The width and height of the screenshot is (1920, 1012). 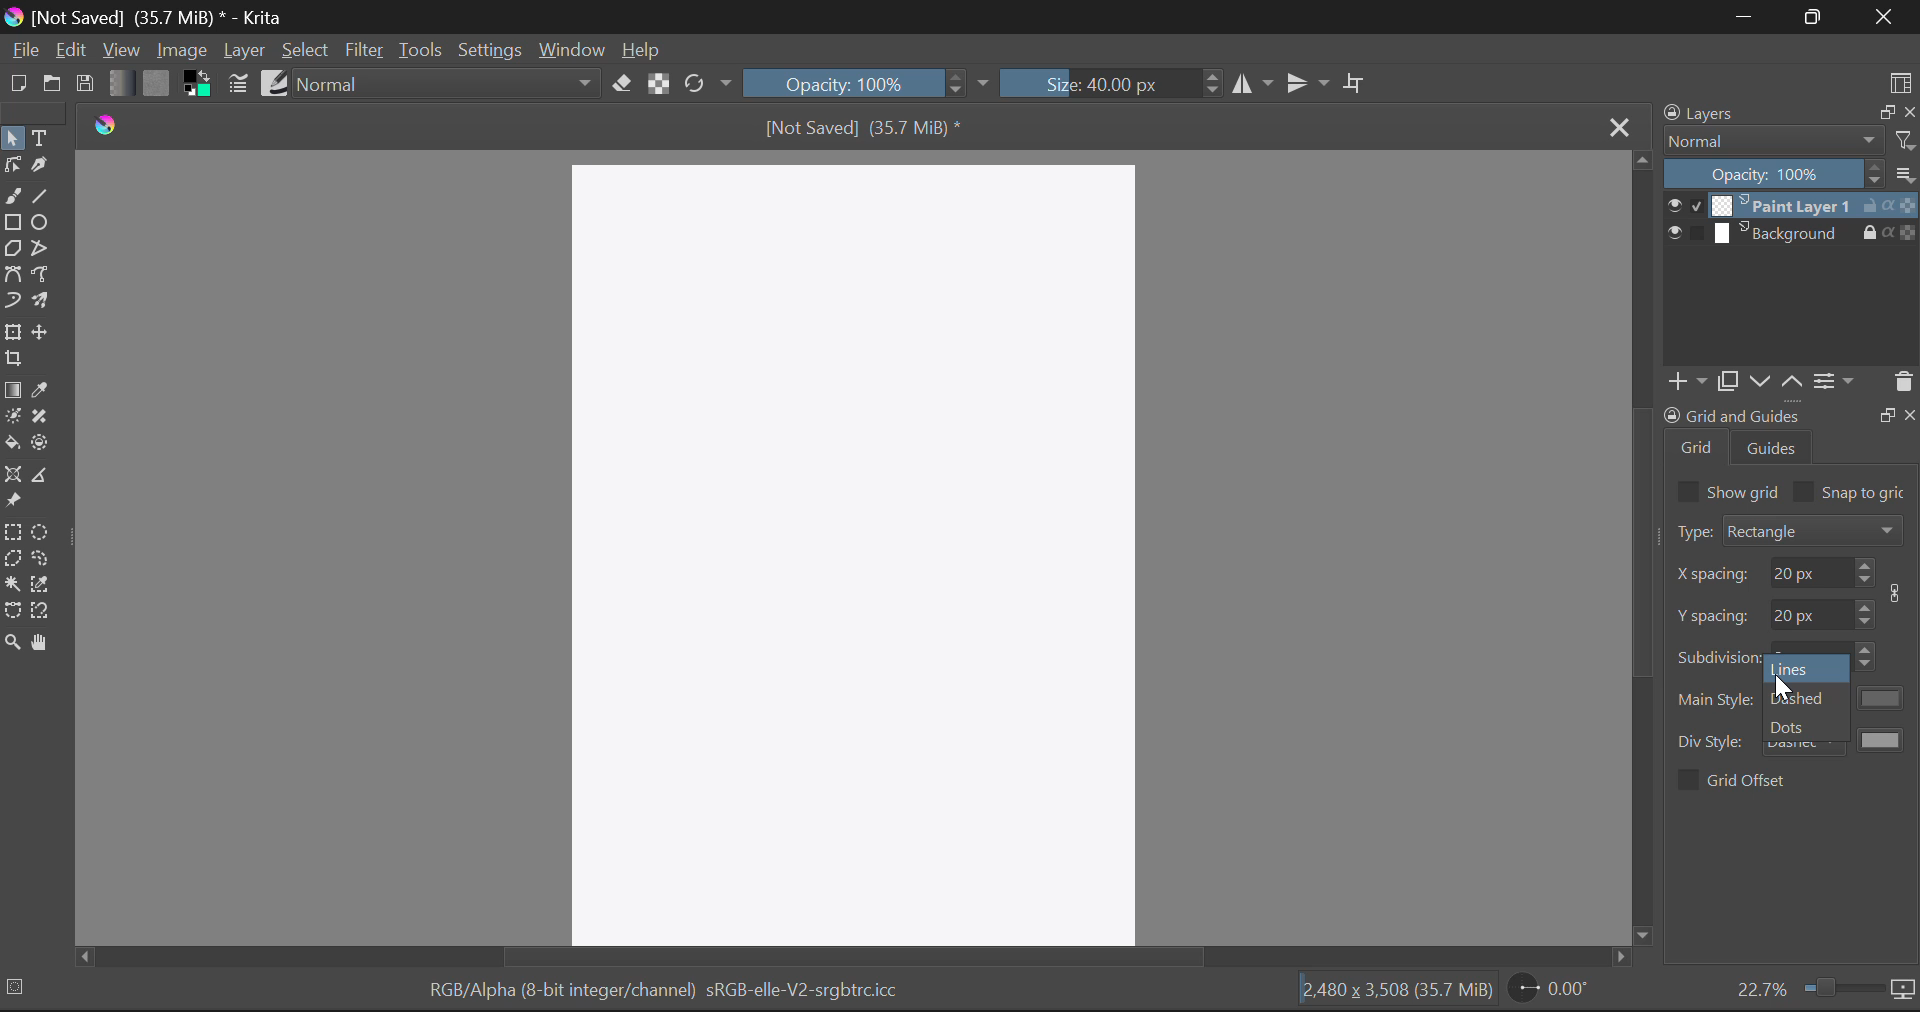 I want to click on File, so click(x=24, y=51).